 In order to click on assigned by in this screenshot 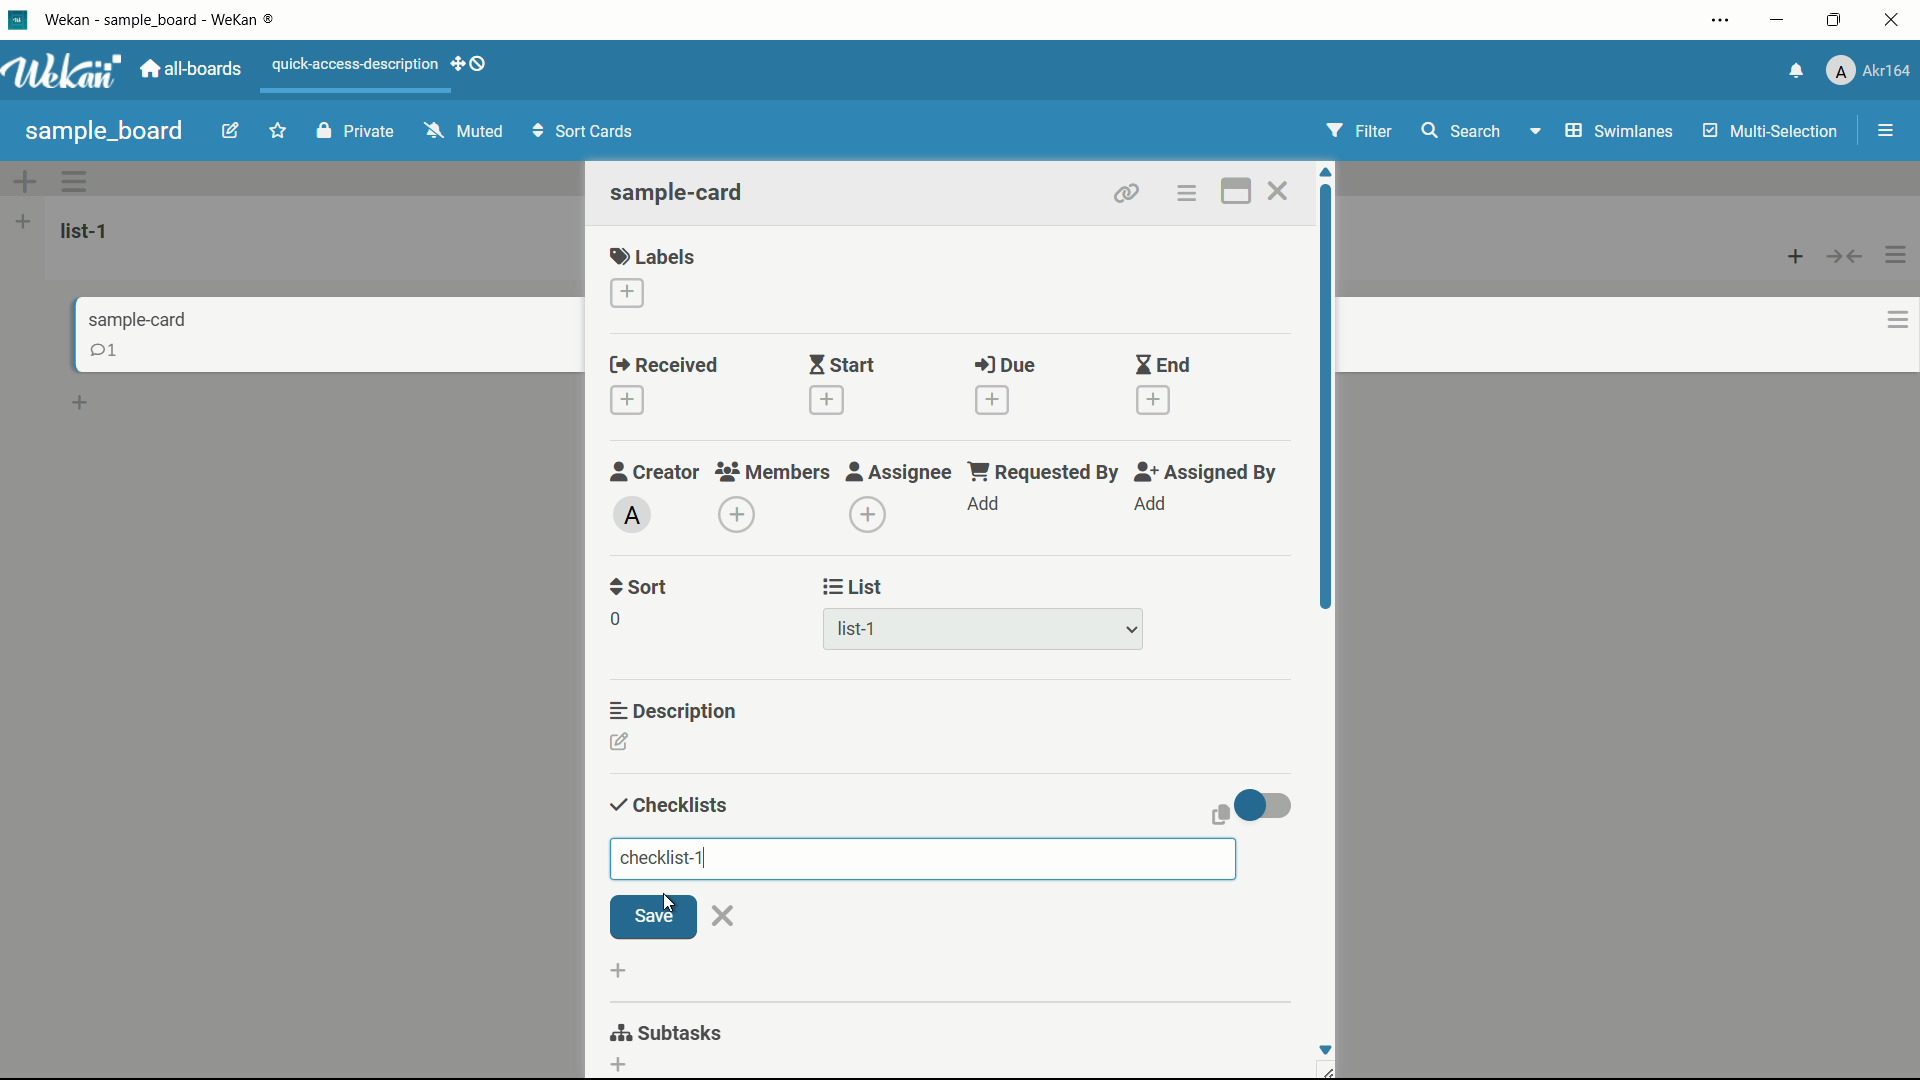, I will do `click(1204, 473)`.